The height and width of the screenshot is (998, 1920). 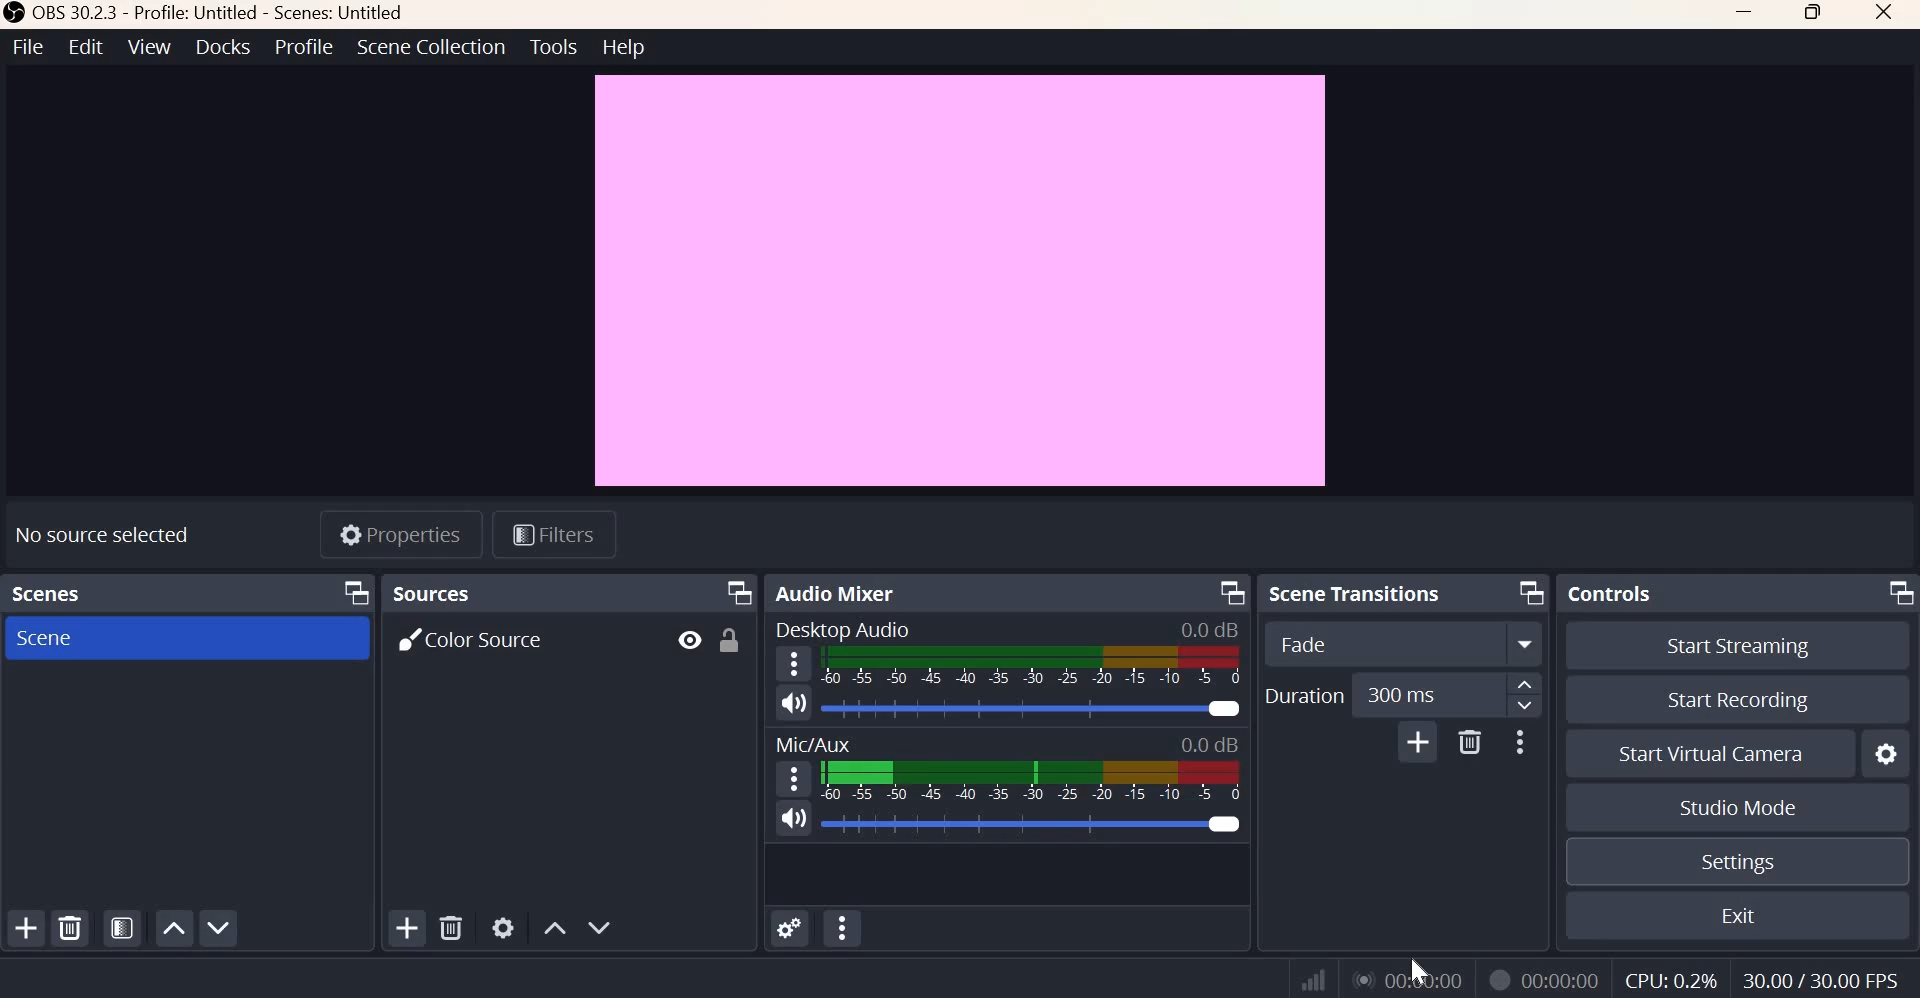 I want to click on Start streaming, so click(x=1727, y=644).